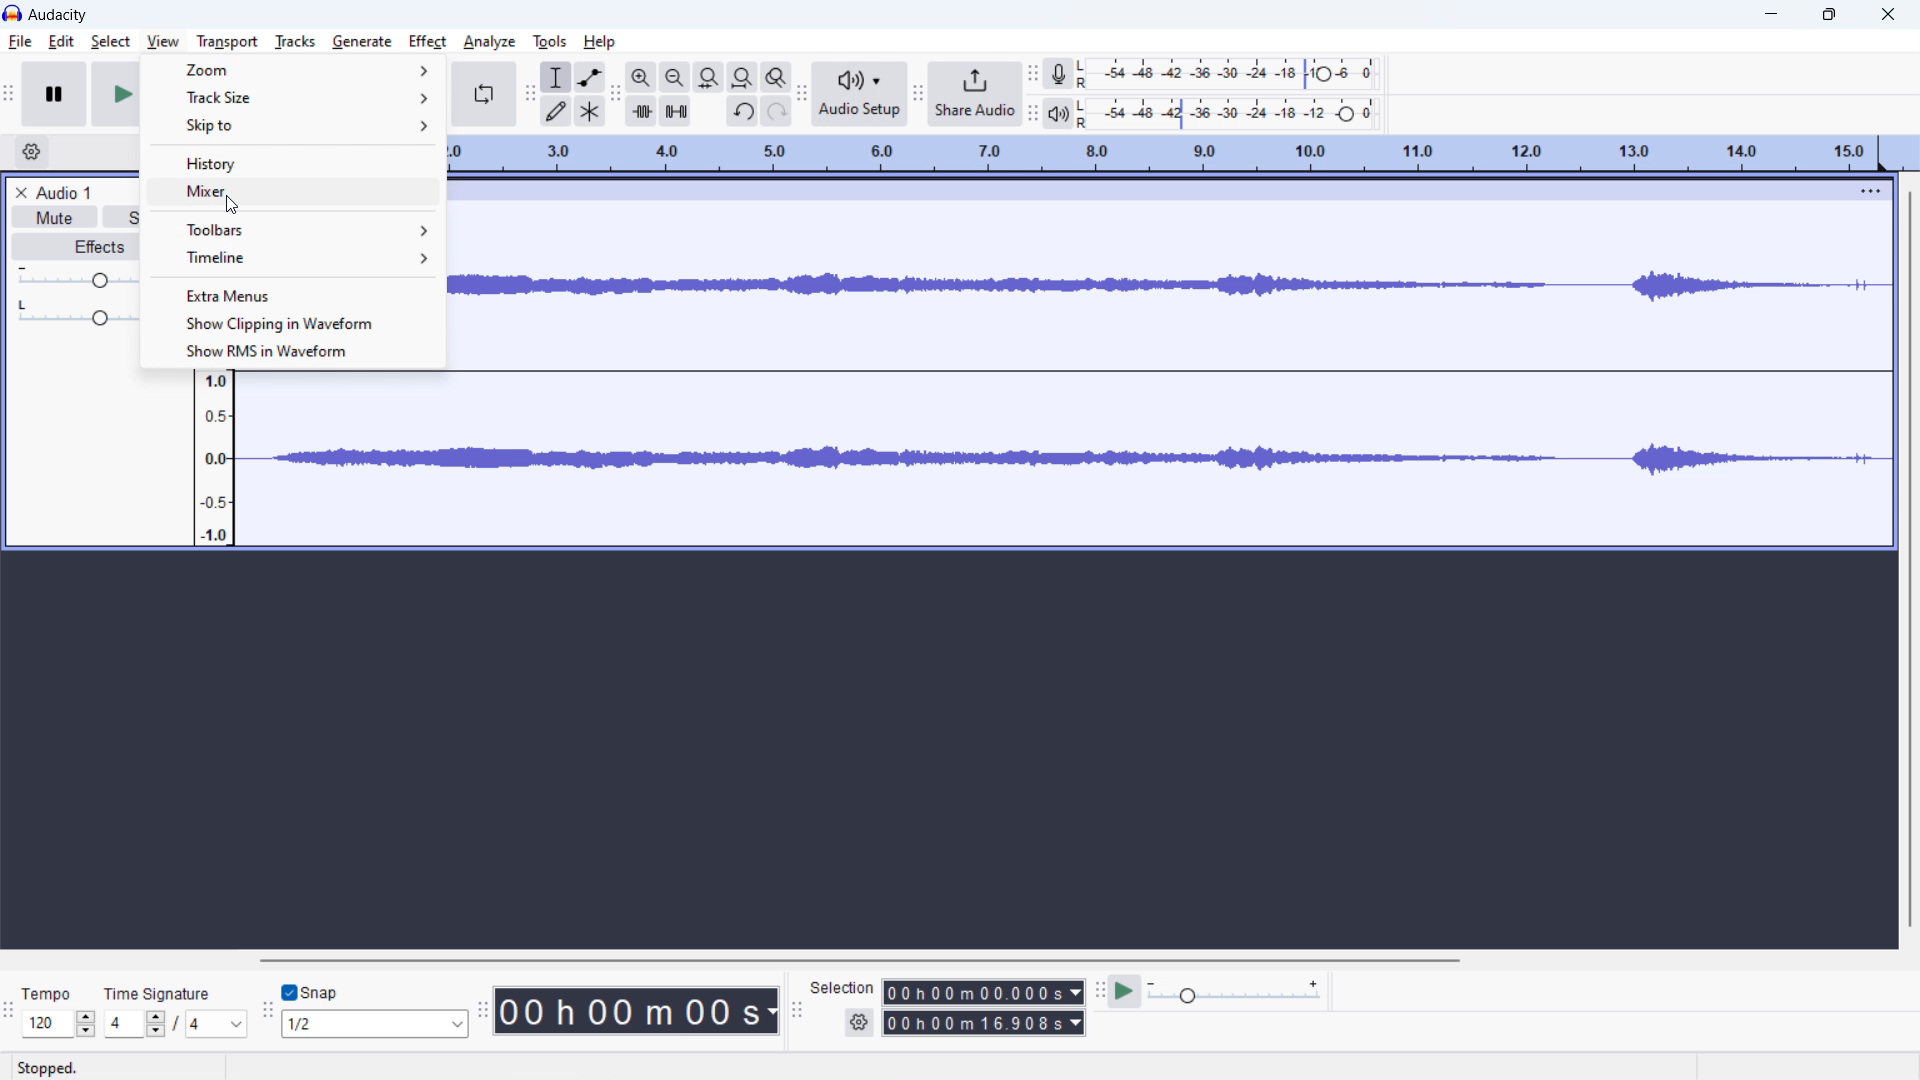  Describe the element at coordinates (555, 76) in the screenshot. I see `selection tool` at that location.